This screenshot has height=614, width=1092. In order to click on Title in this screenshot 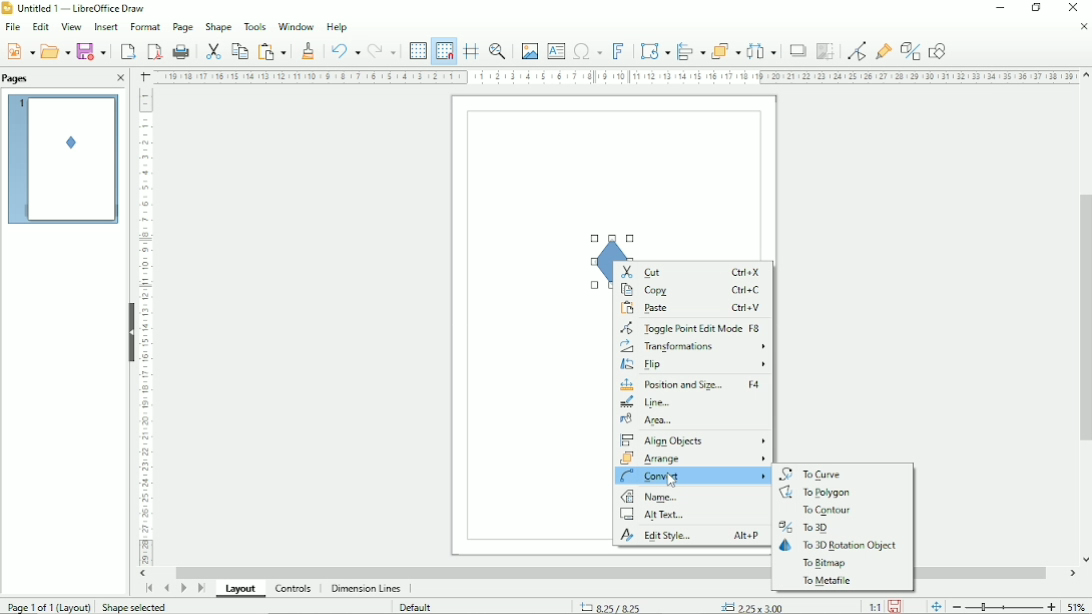, I will do `click(76, 9)`.